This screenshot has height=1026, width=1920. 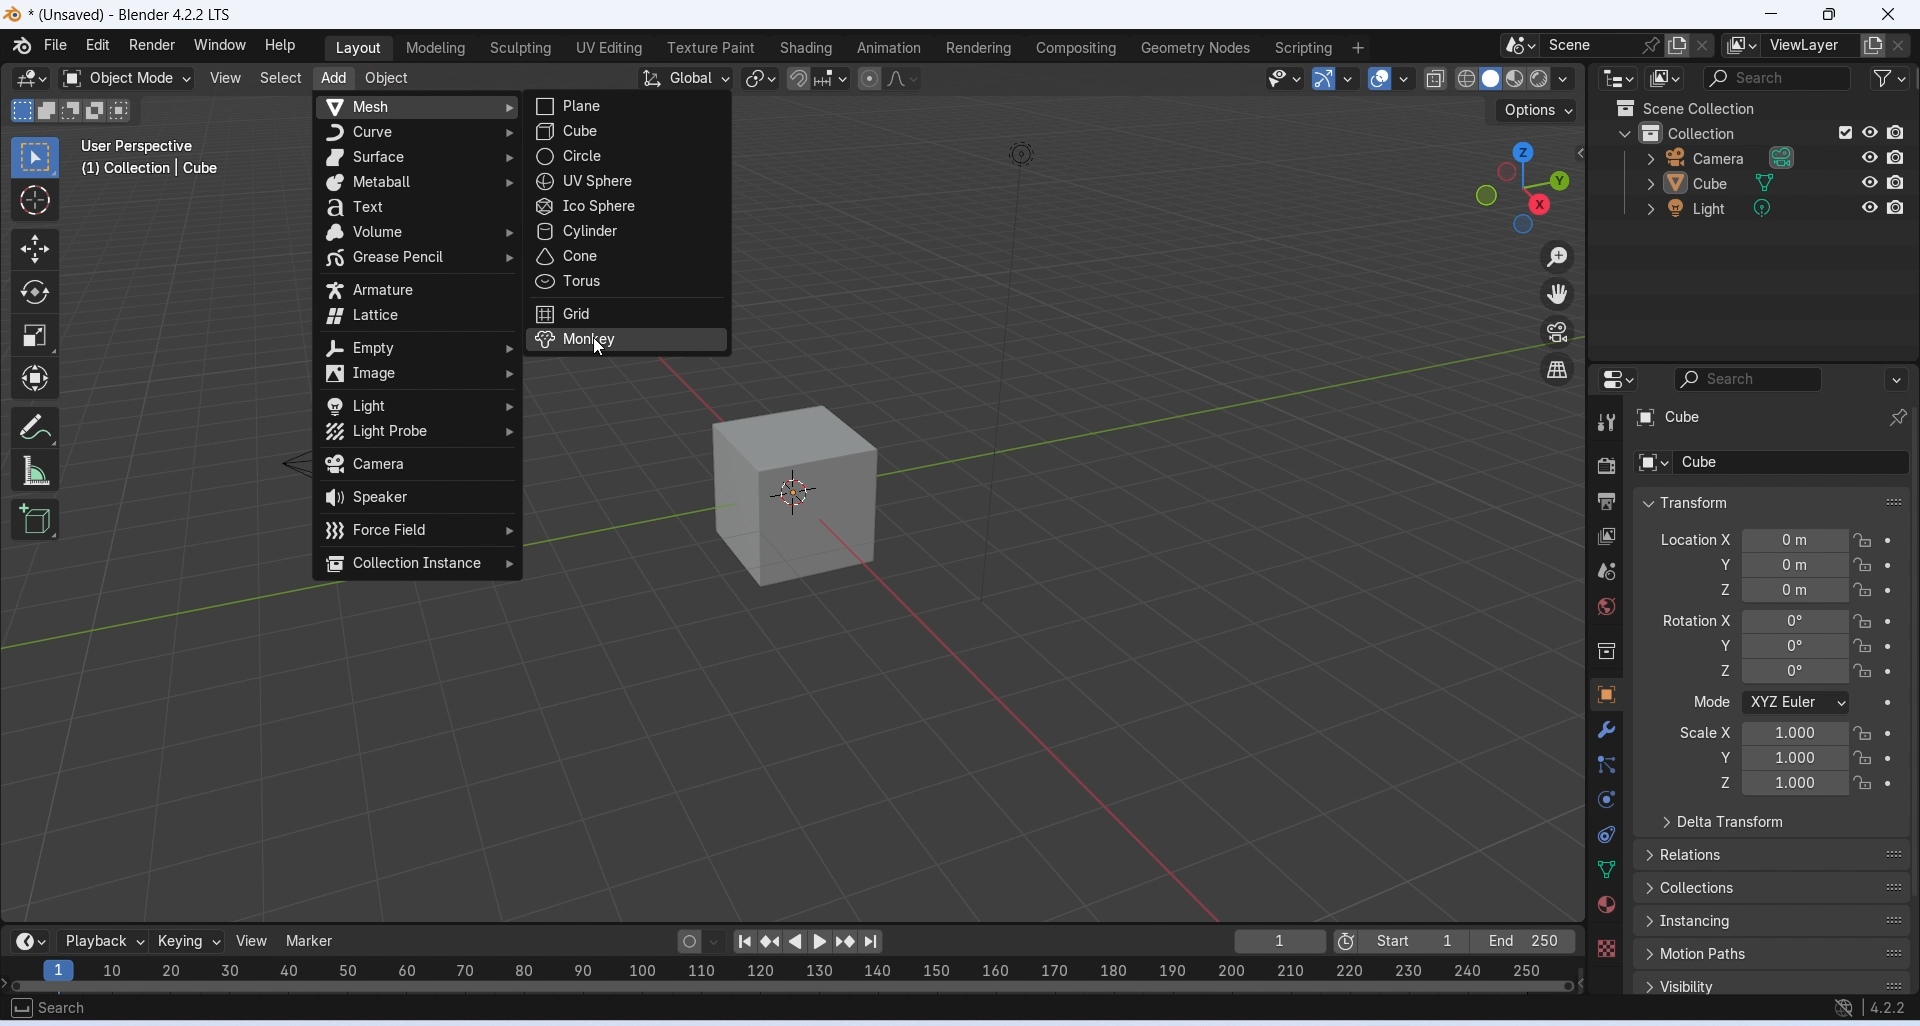 I want to click on animate property, so click(x=1890, y=565).